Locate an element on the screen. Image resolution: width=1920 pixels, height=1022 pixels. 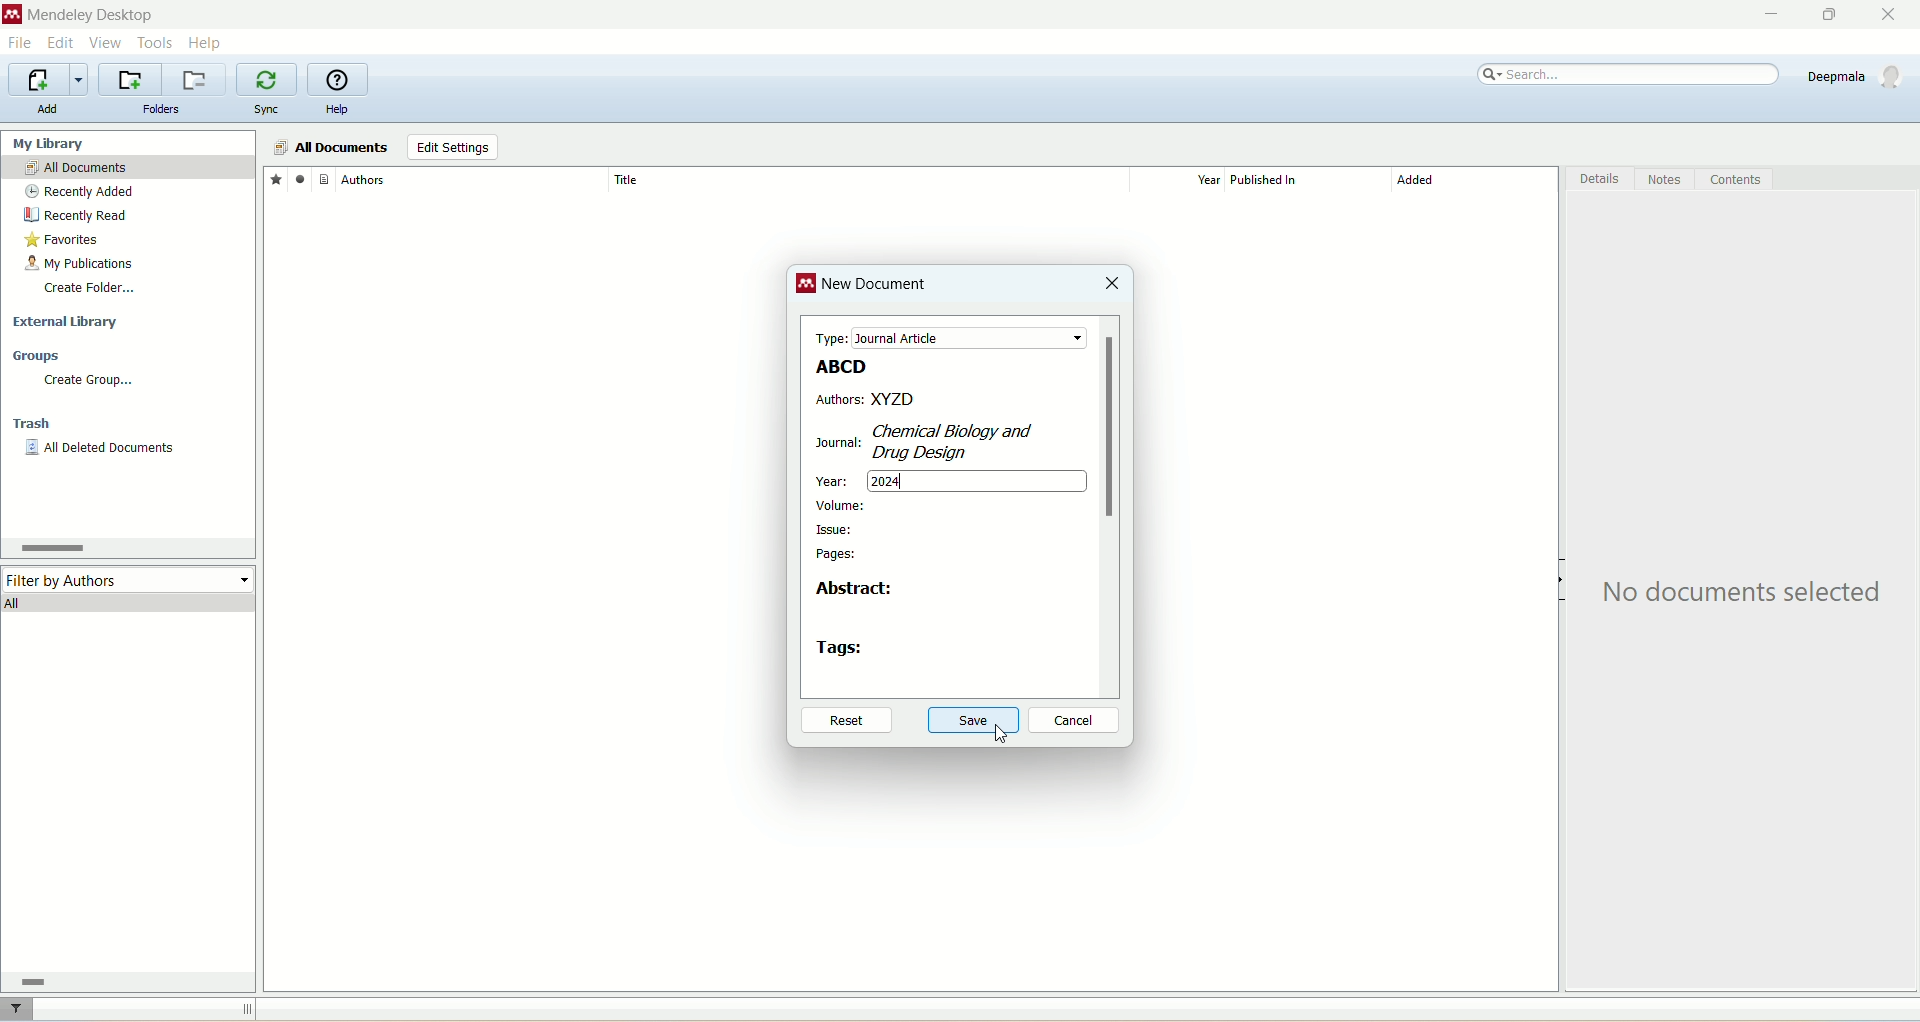
notes is located at coordinates (1667, 180).